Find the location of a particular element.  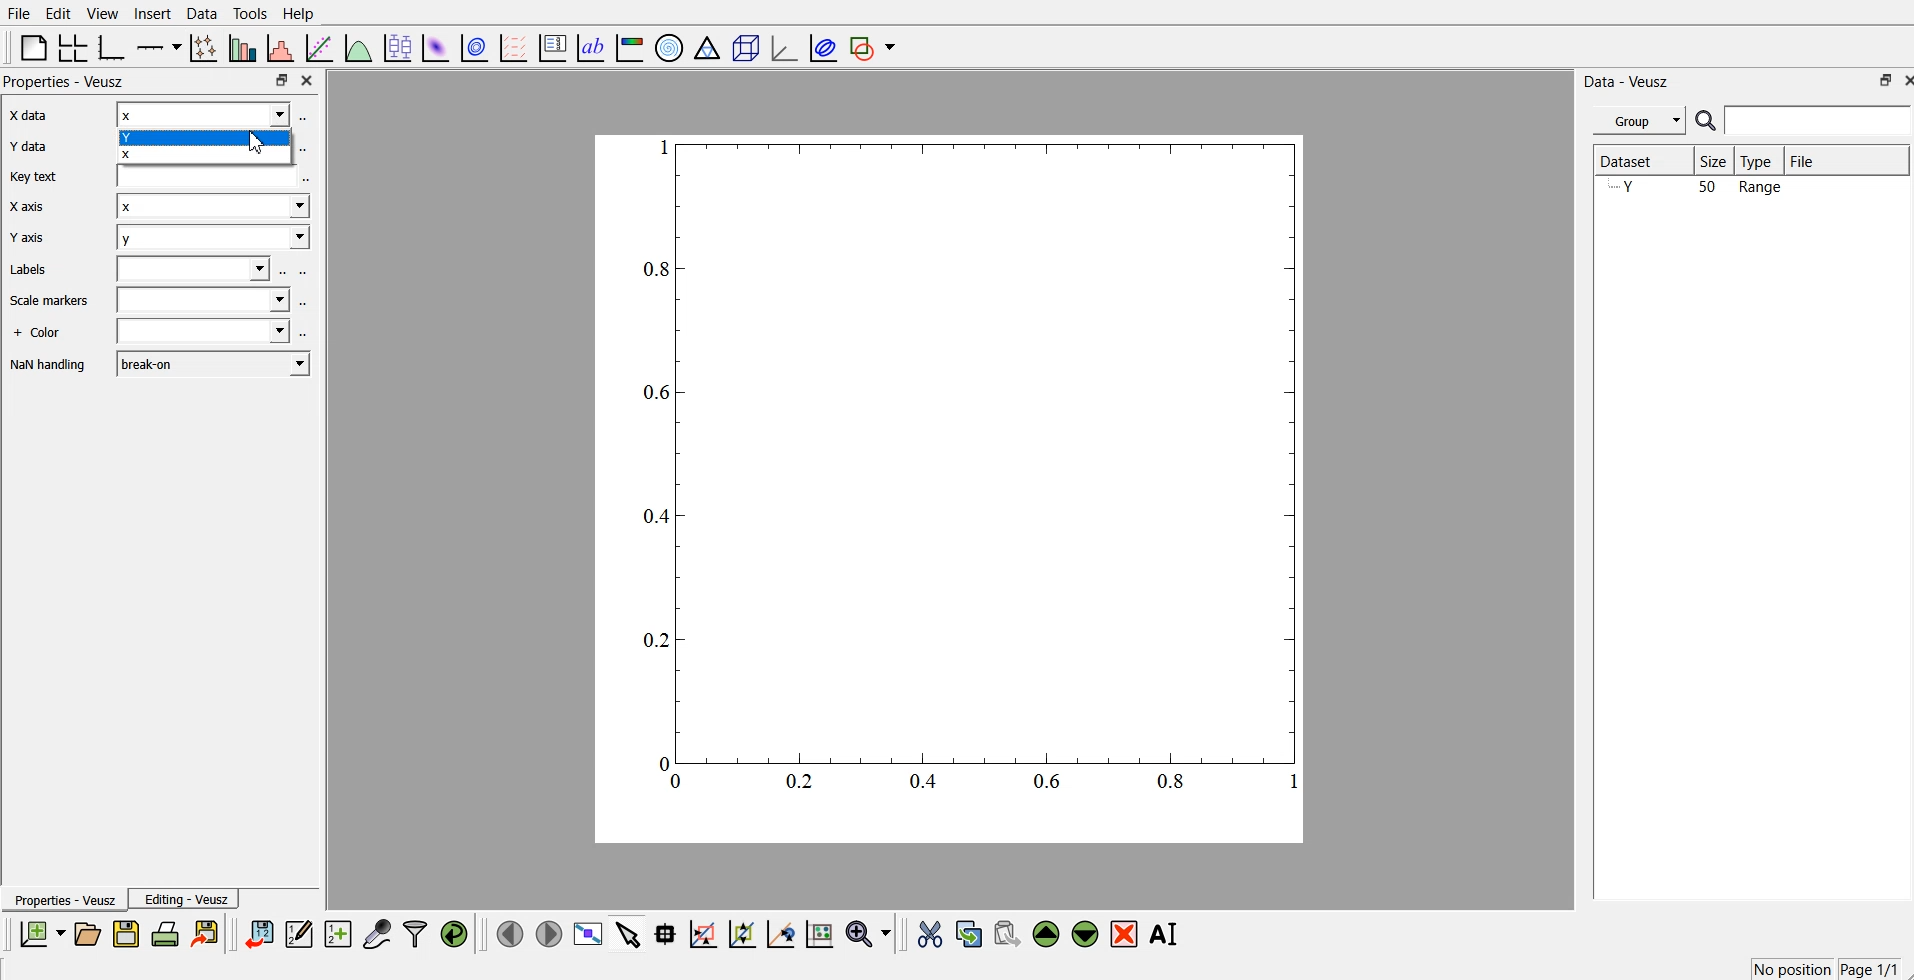

create new datasets is located at coordinates (339, 935).